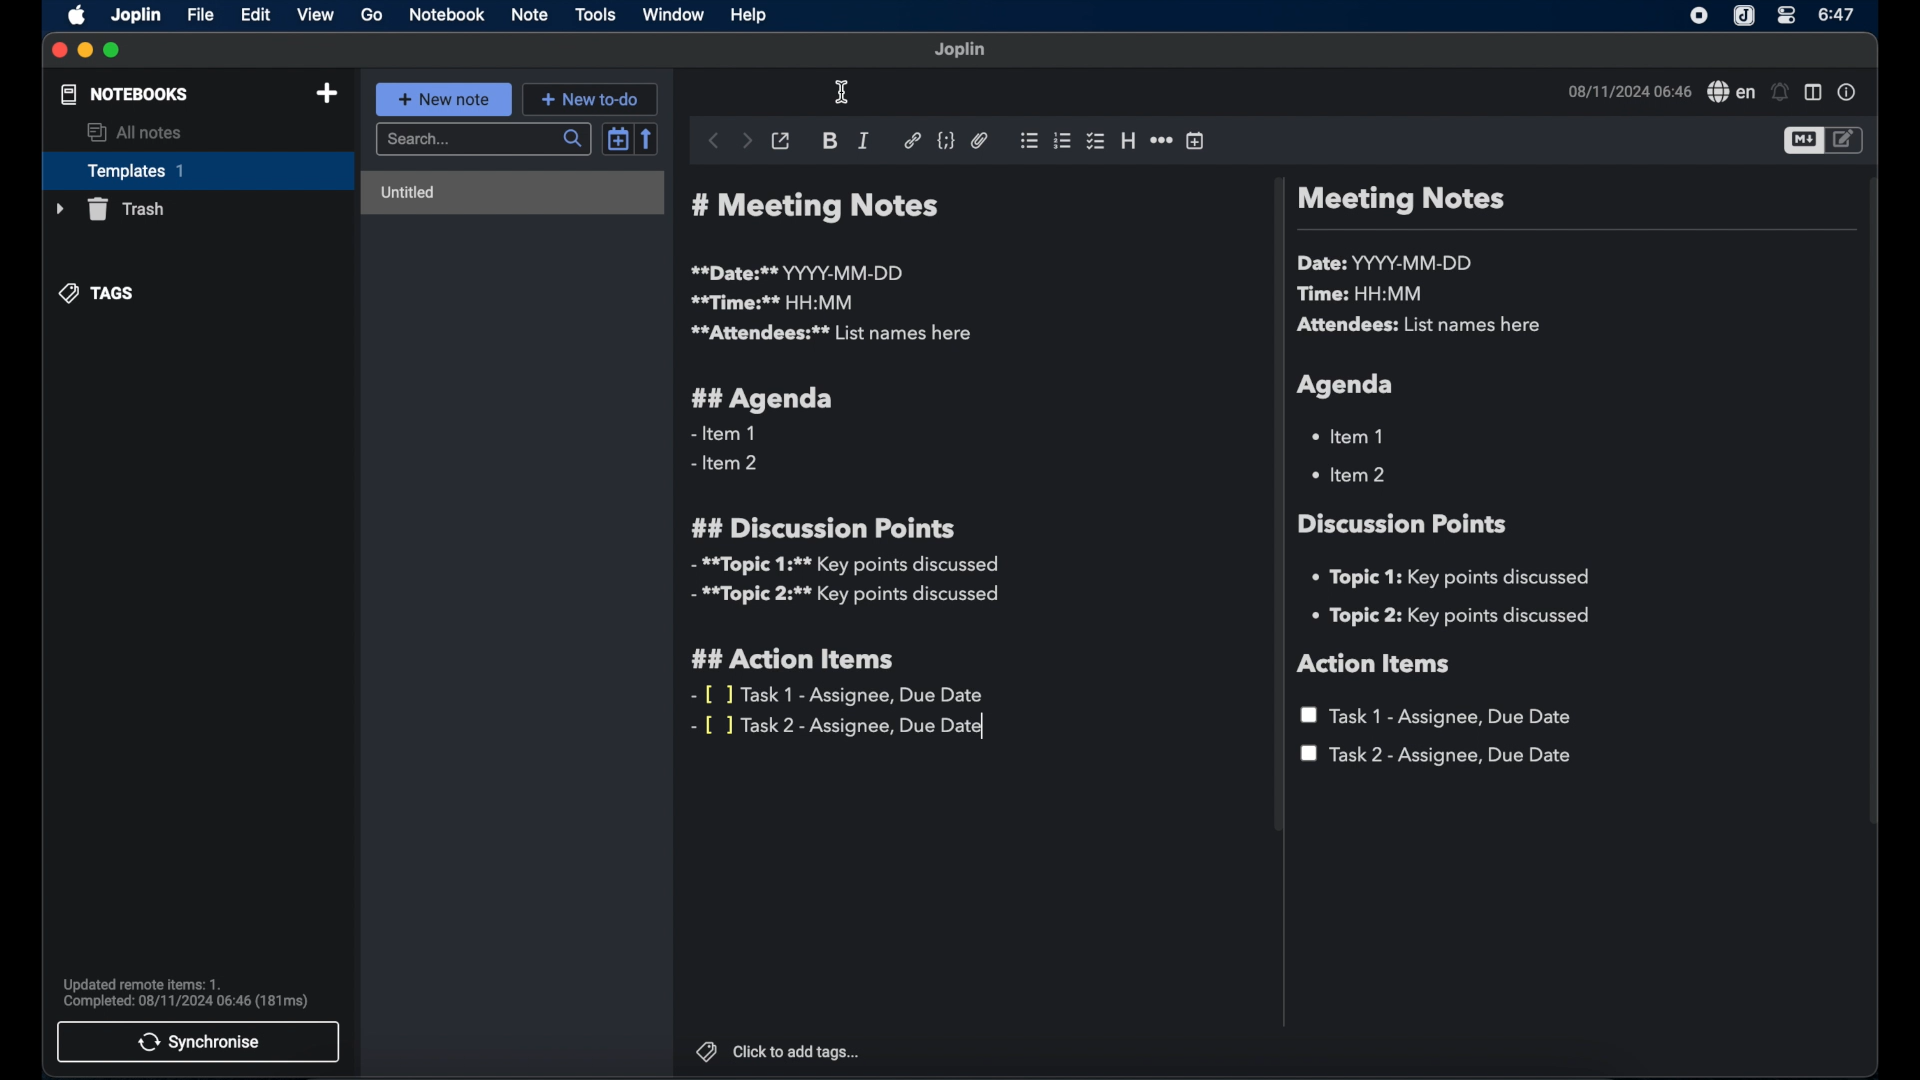 Image resolution: width=1920 pixels, height=1080 pixels. What do you see at coordinates (317, 15) in the screenshot?
I see `view` at bounding box center [317, 15].